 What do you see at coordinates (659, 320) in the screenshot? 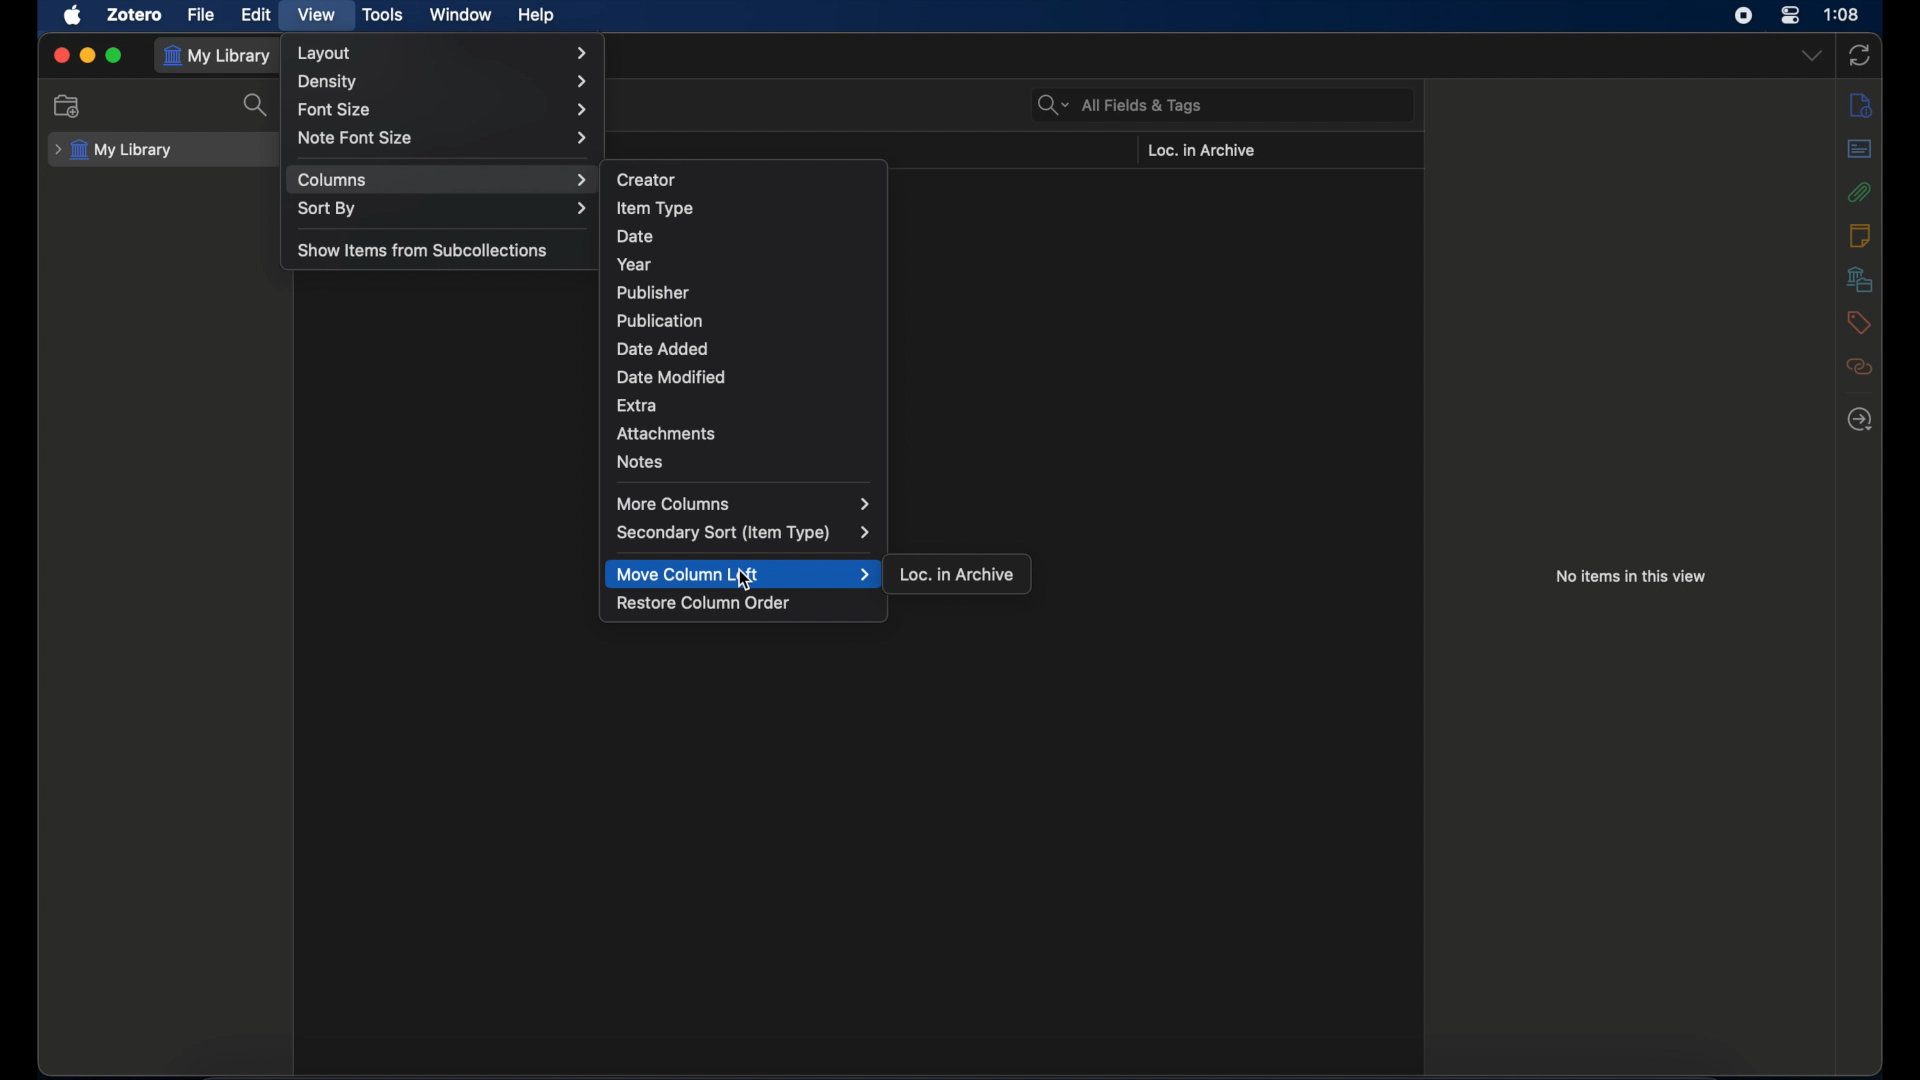
I see `publication` at bounding box center [659, 320].